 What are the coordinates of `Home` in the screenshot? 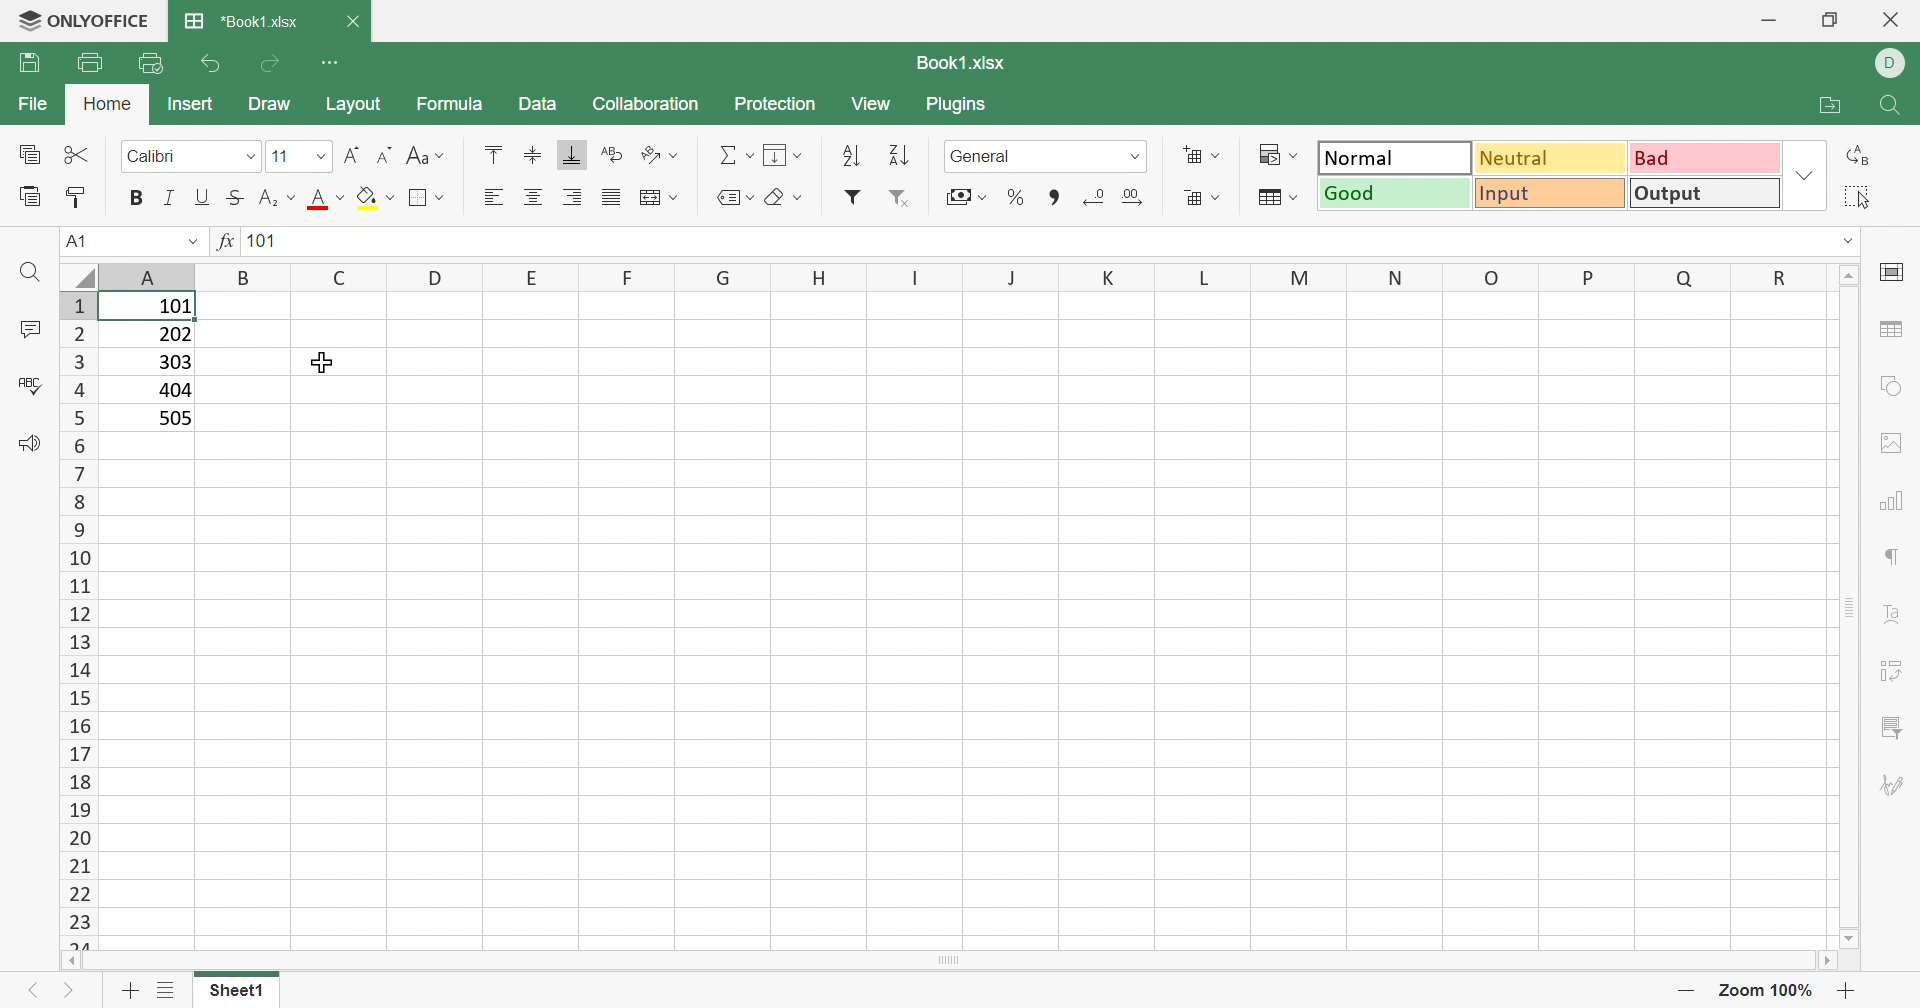 It's located at (111, 107).